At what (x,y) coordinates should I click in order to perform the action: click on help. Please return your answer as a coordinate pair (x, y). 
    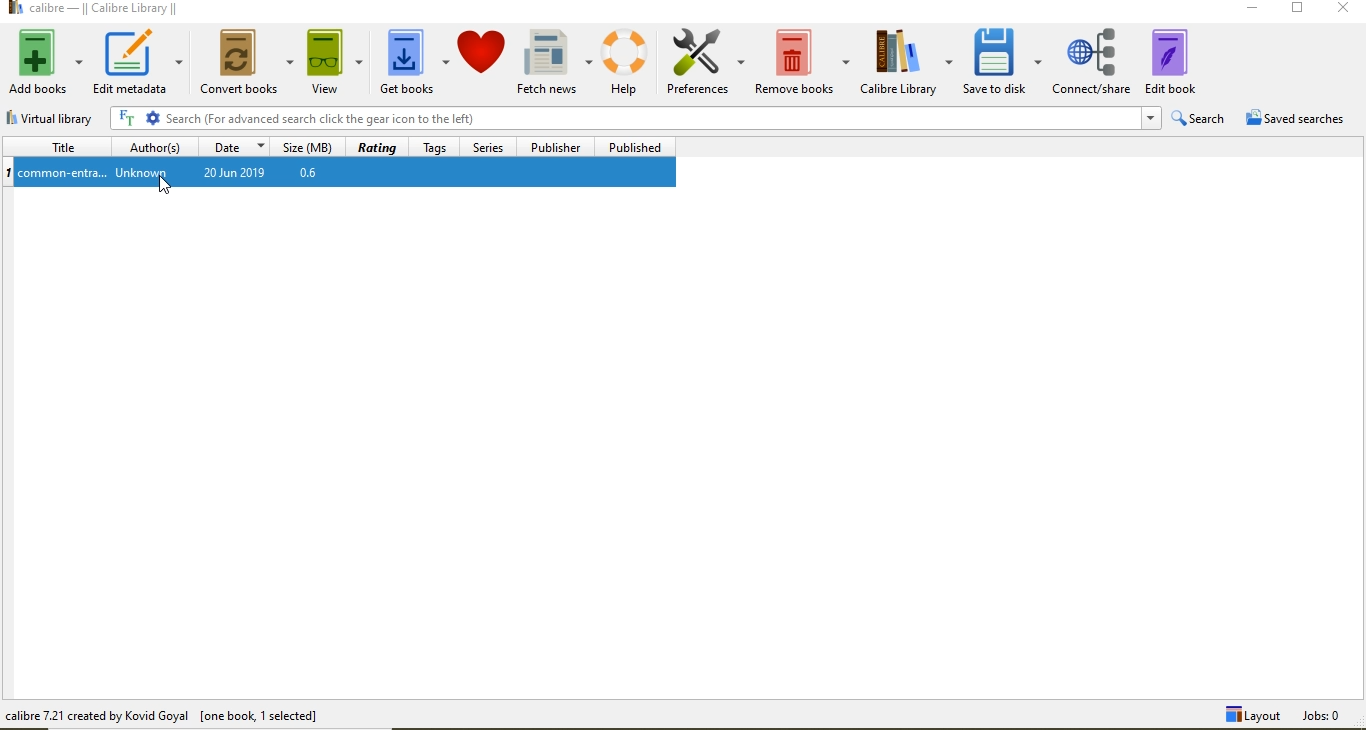
    Looking at the image, I should click on (629, 61).